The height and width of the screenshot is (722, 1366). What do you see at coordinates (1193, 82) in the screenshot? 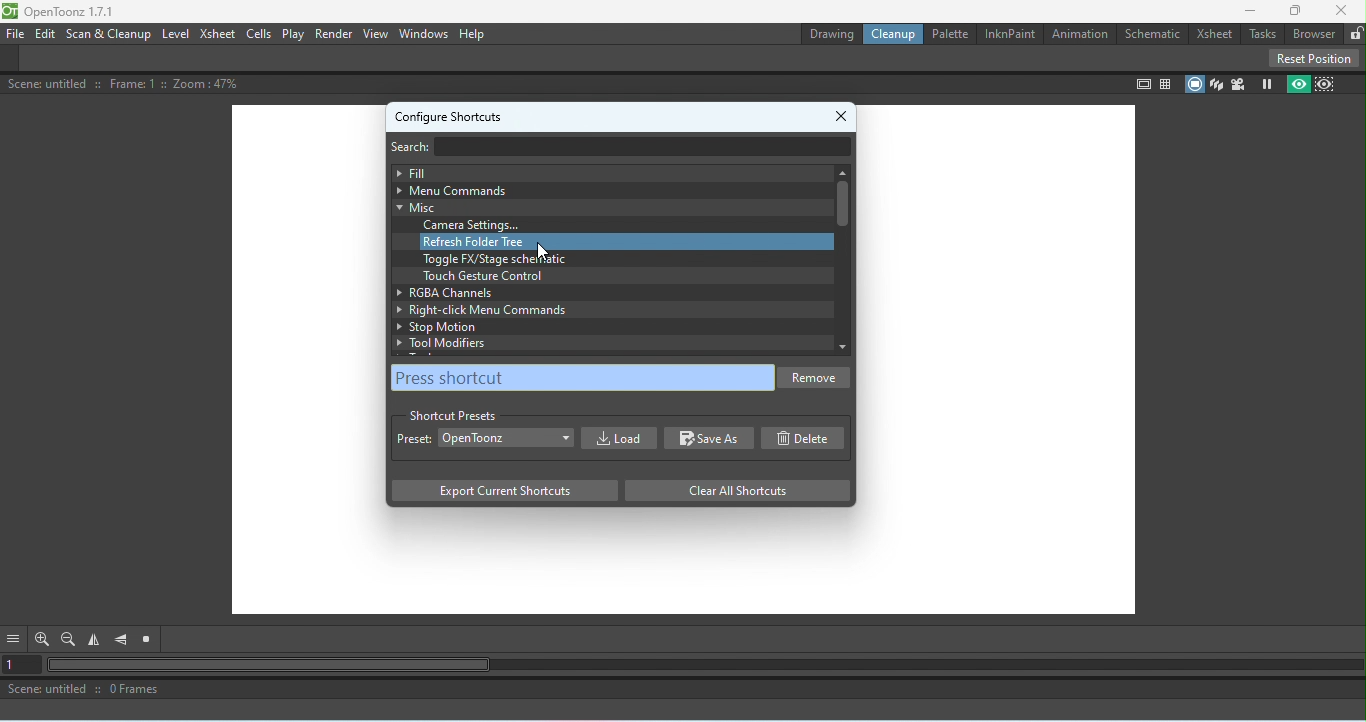
I see `Camera stand view` at bounding box center [1193, 82].